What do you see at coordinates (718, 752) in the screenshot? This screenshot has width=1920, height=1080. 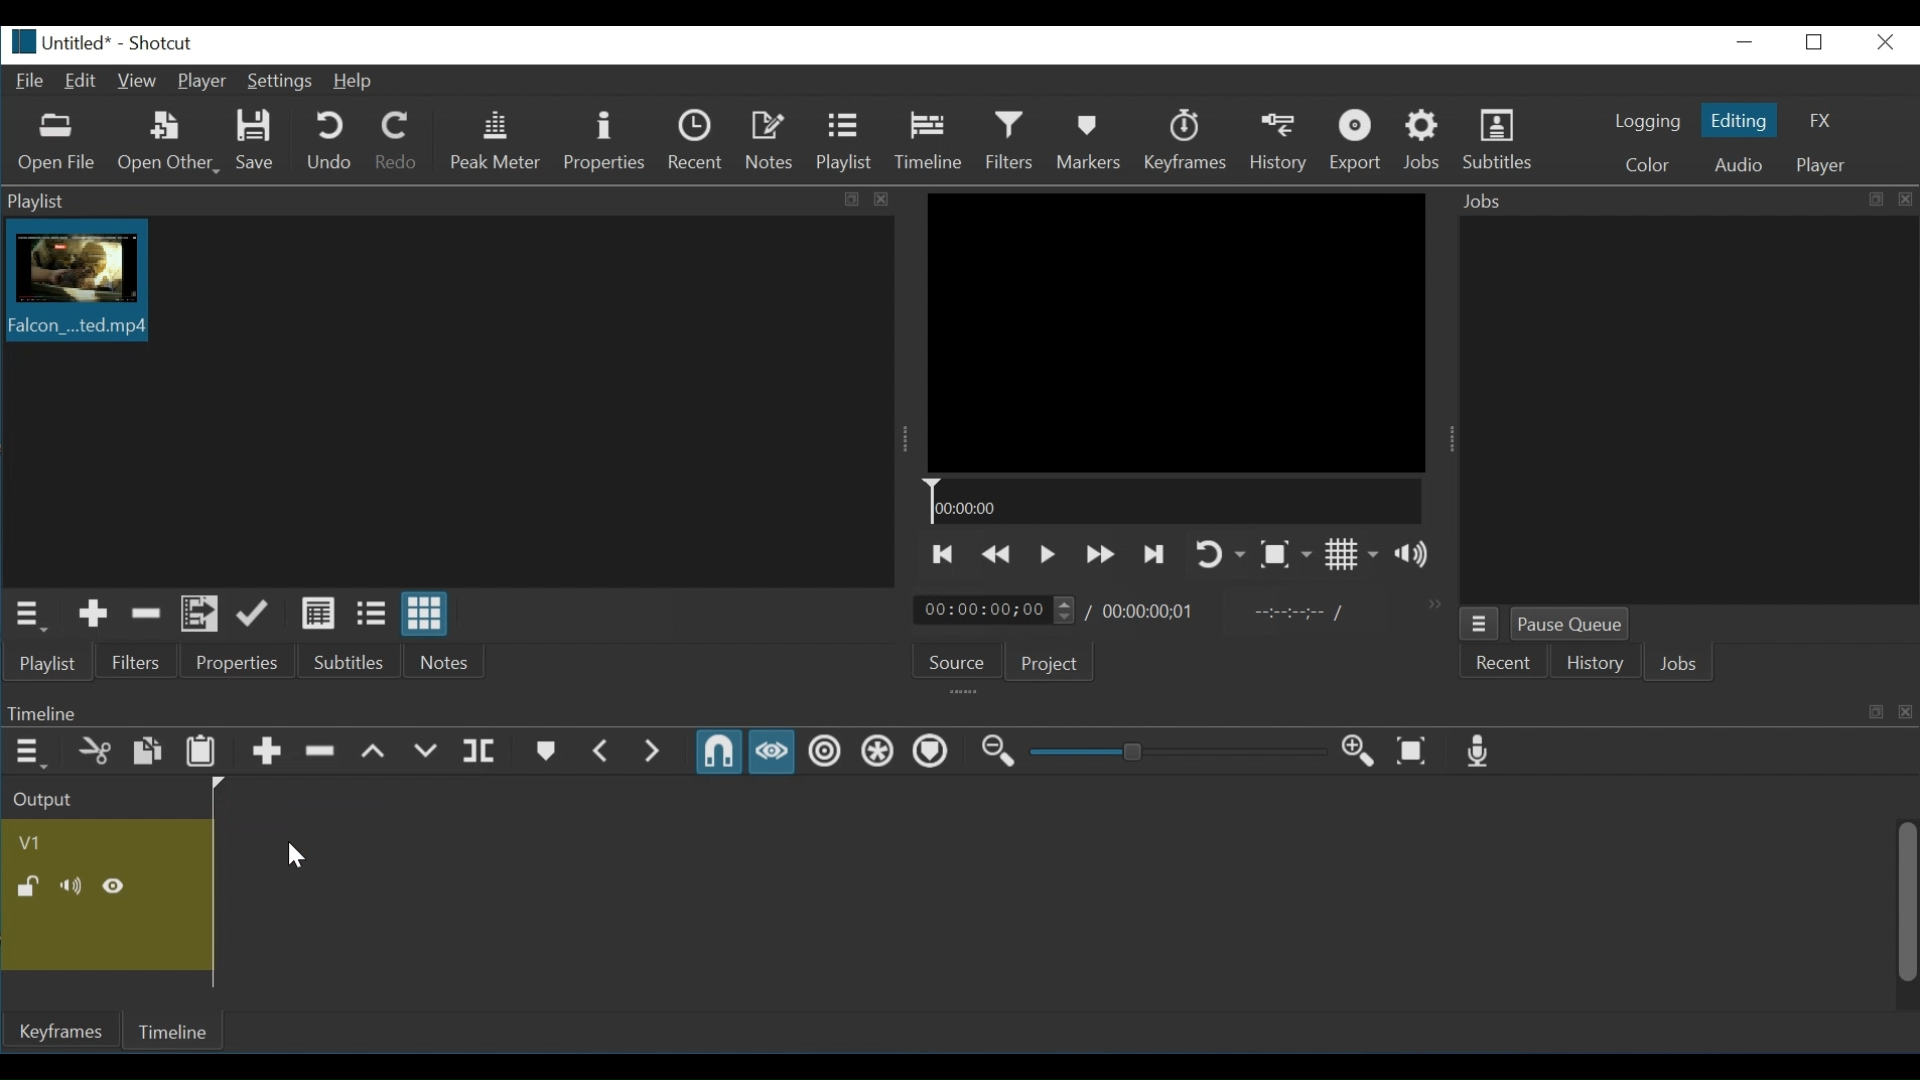 I see `Snap` at bounding box center [718, 752].